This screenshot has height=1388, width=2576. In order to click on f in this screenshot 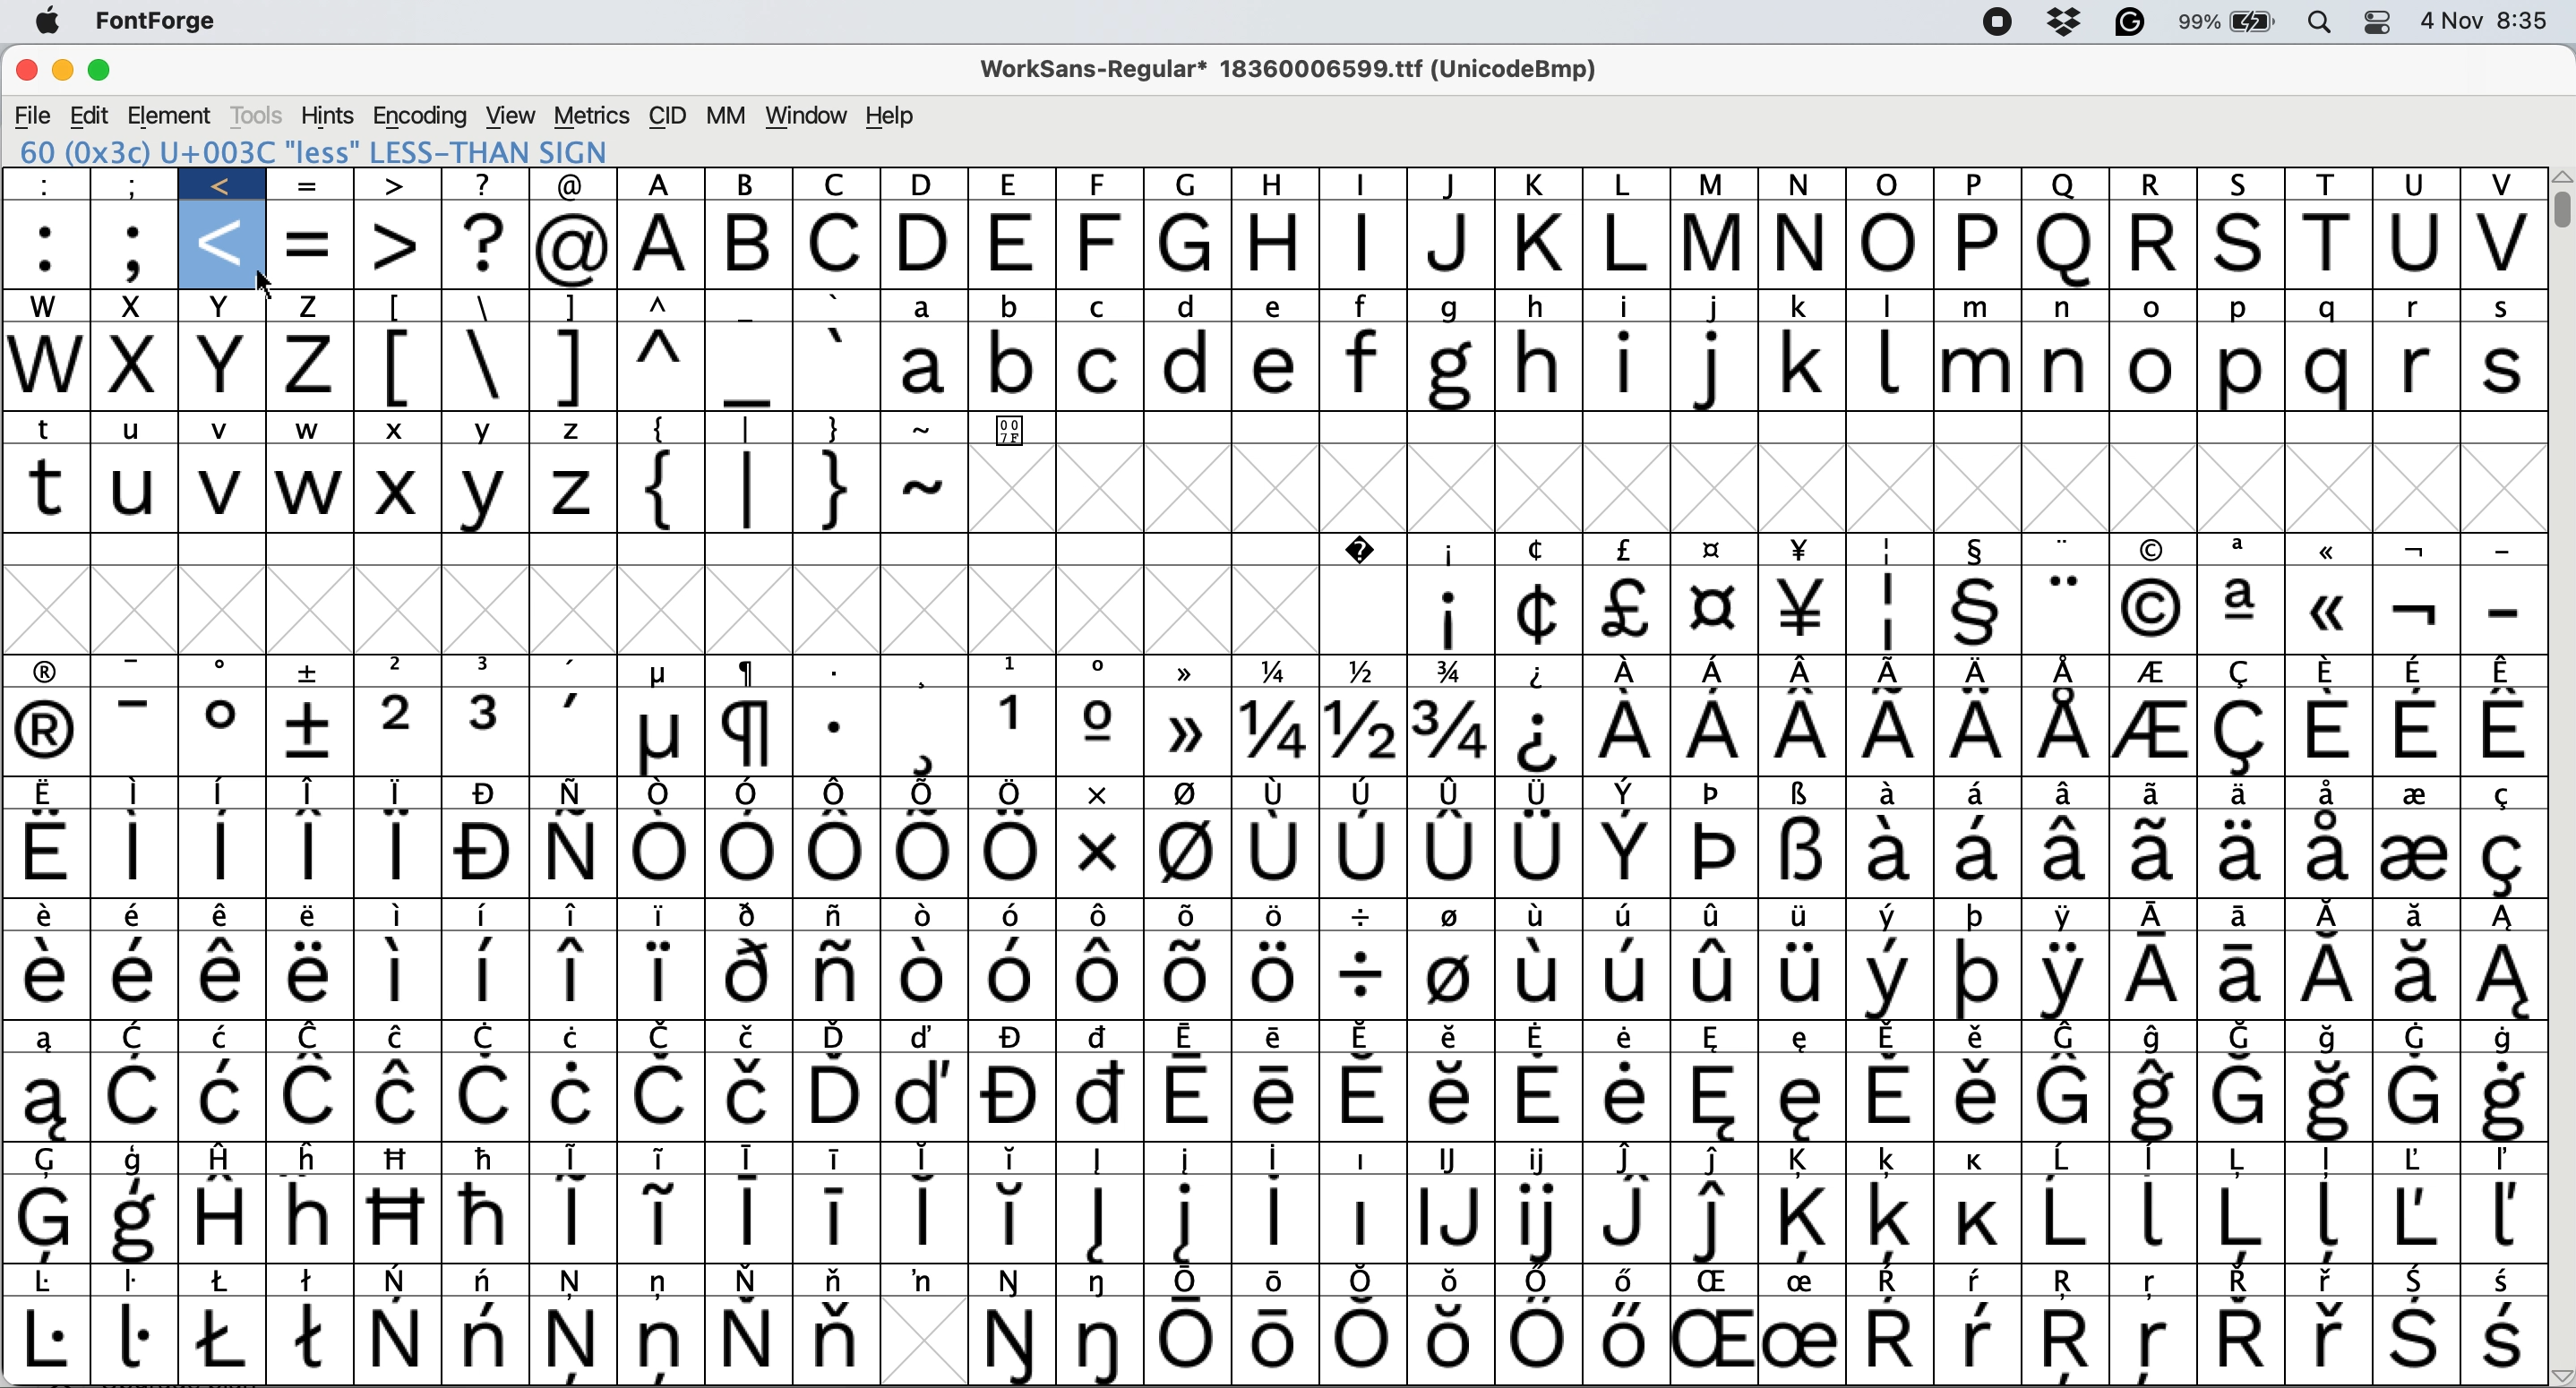, I will do `click(1103, 186)`.